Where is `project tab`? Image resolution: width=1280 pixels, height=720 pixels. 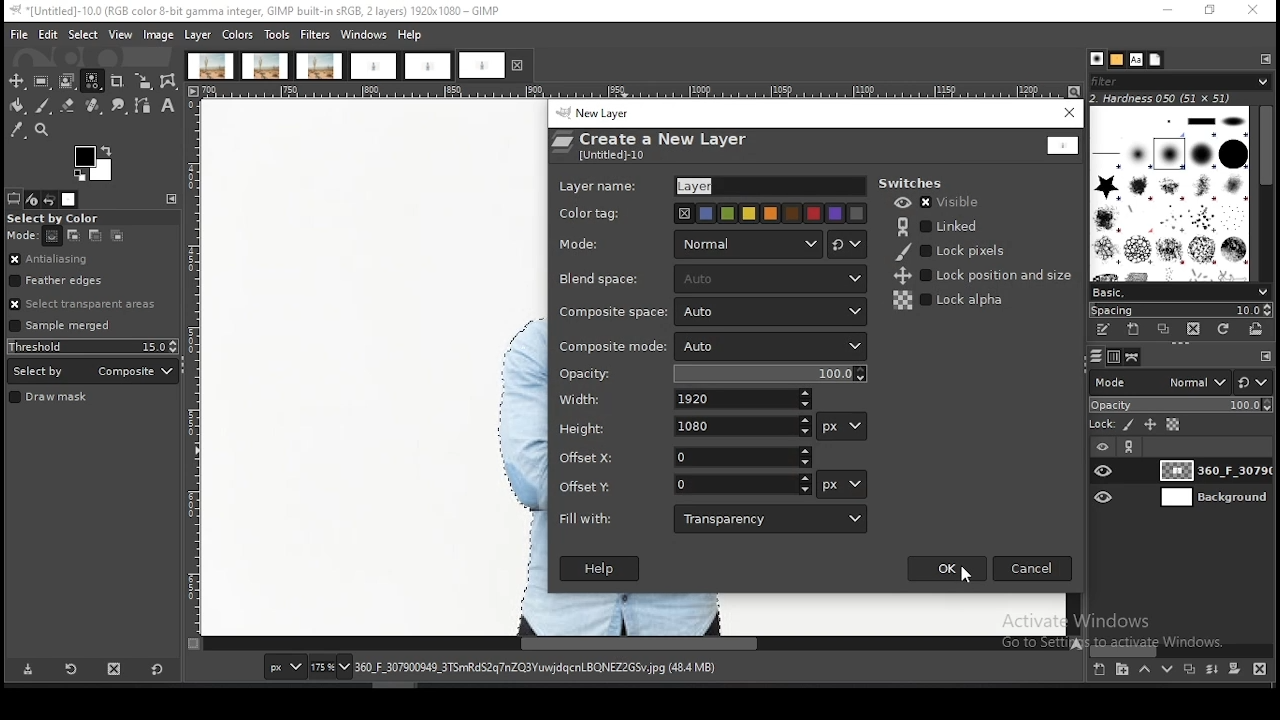
project tab is located at coordinates (210, 66).